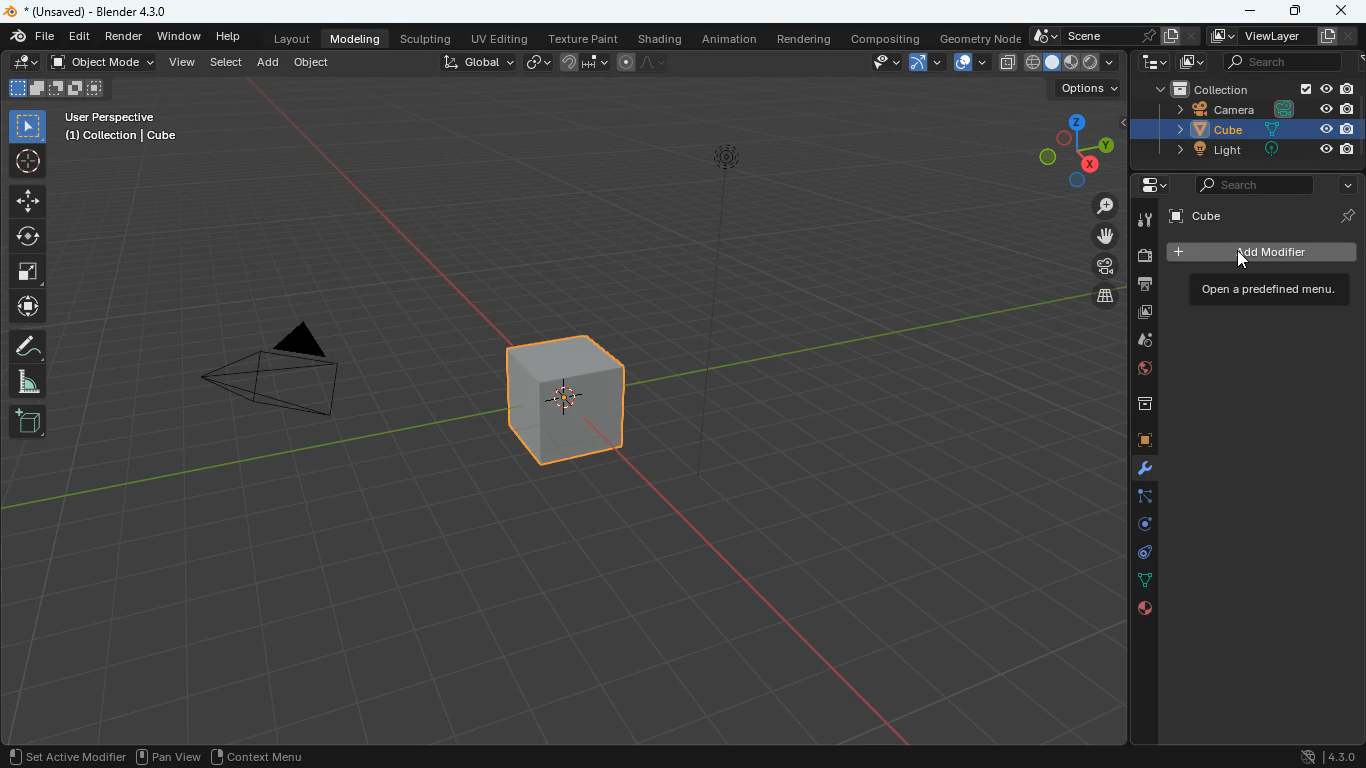  I want to click on aim, so click(29, 162).